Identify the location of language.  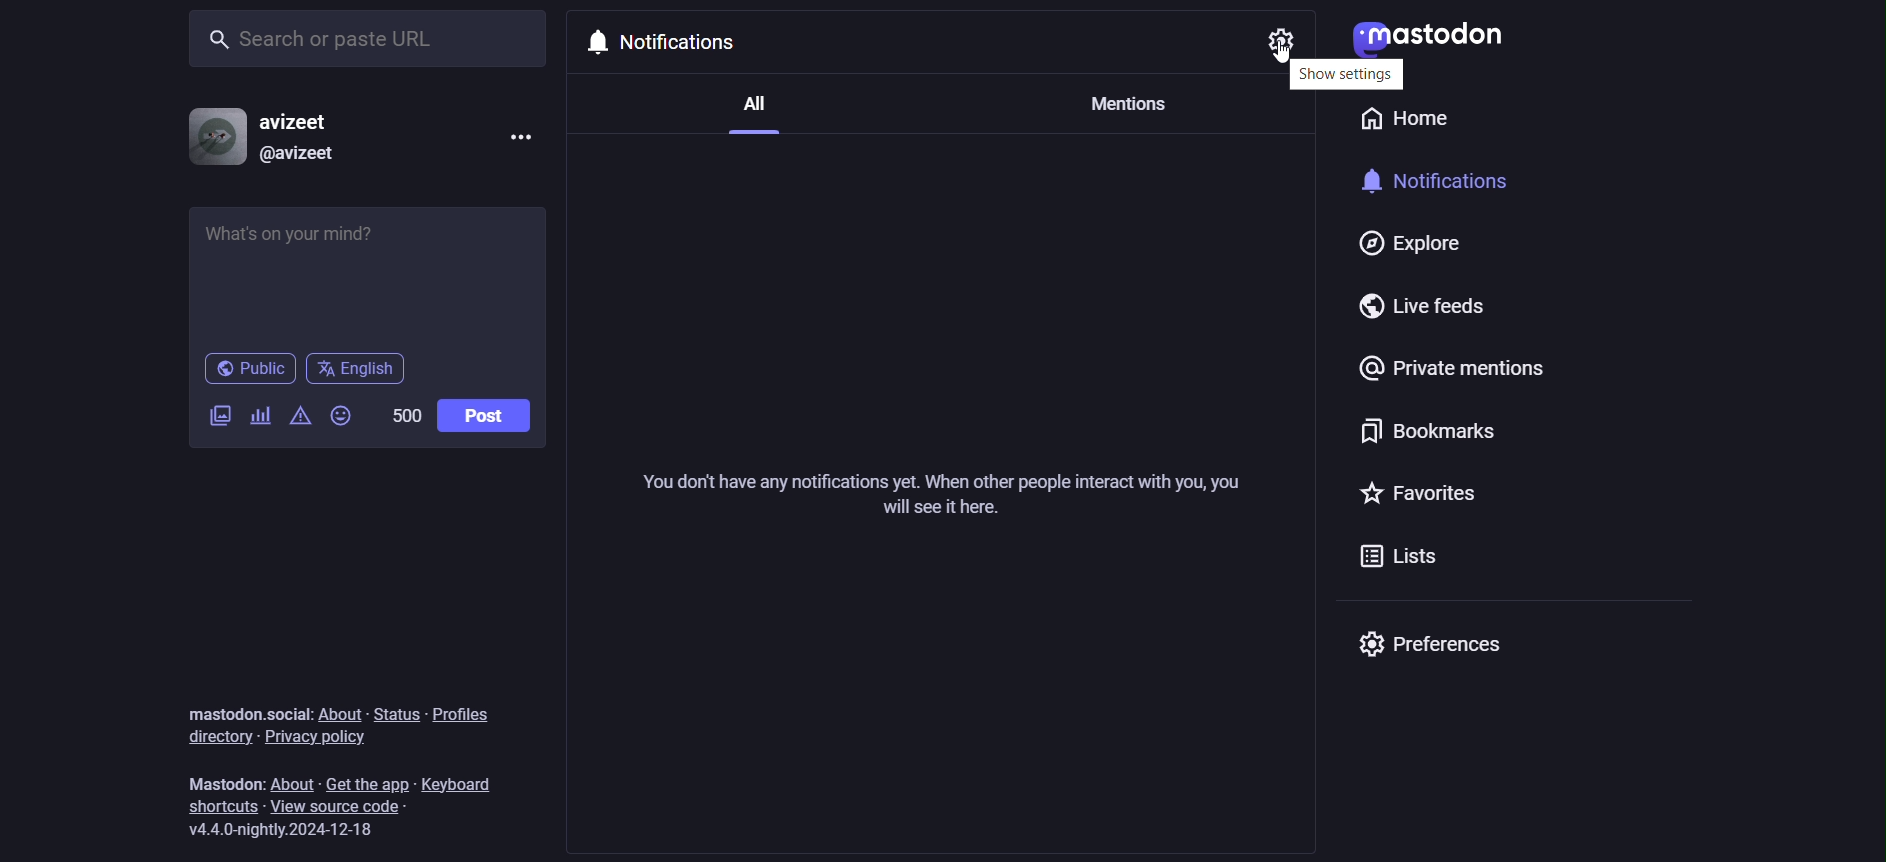
(358, 371).